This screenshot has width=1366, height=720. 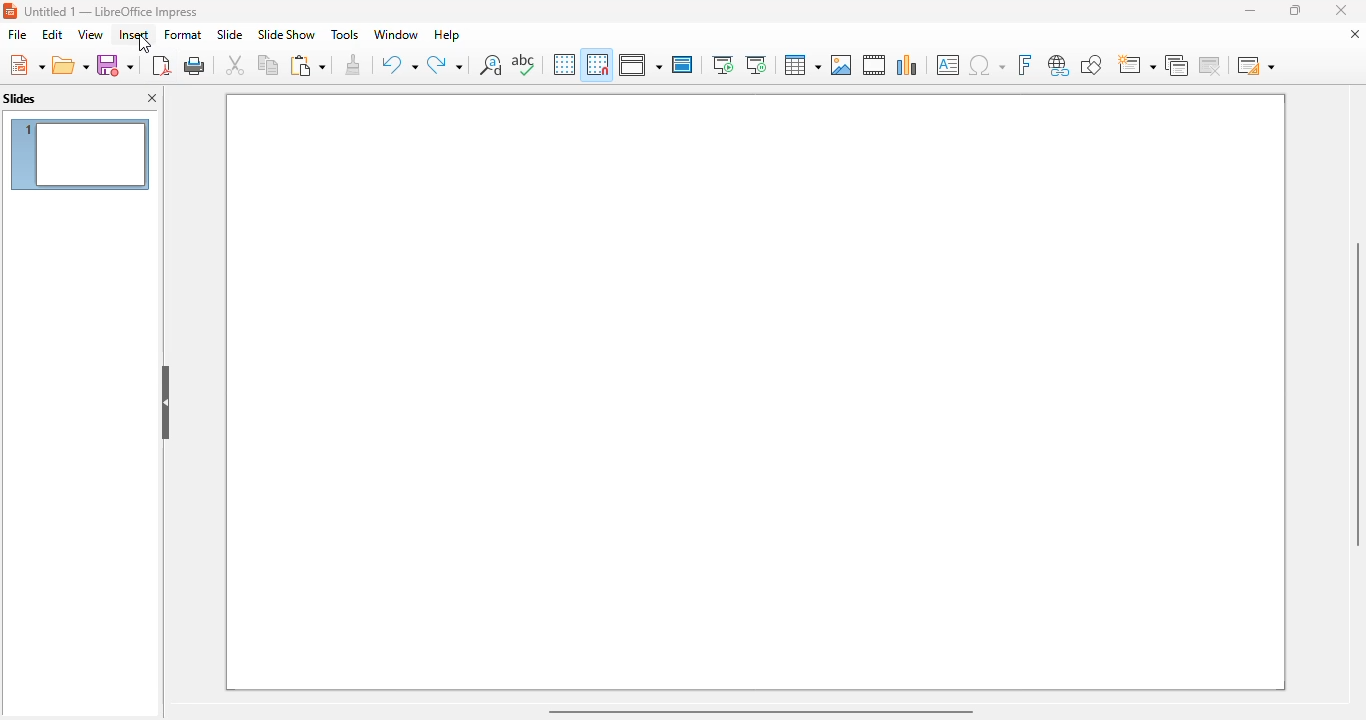 What do you see at coordinates (10, 11) in the screenshot?
I see `logo` at bounding box center [10, 11].